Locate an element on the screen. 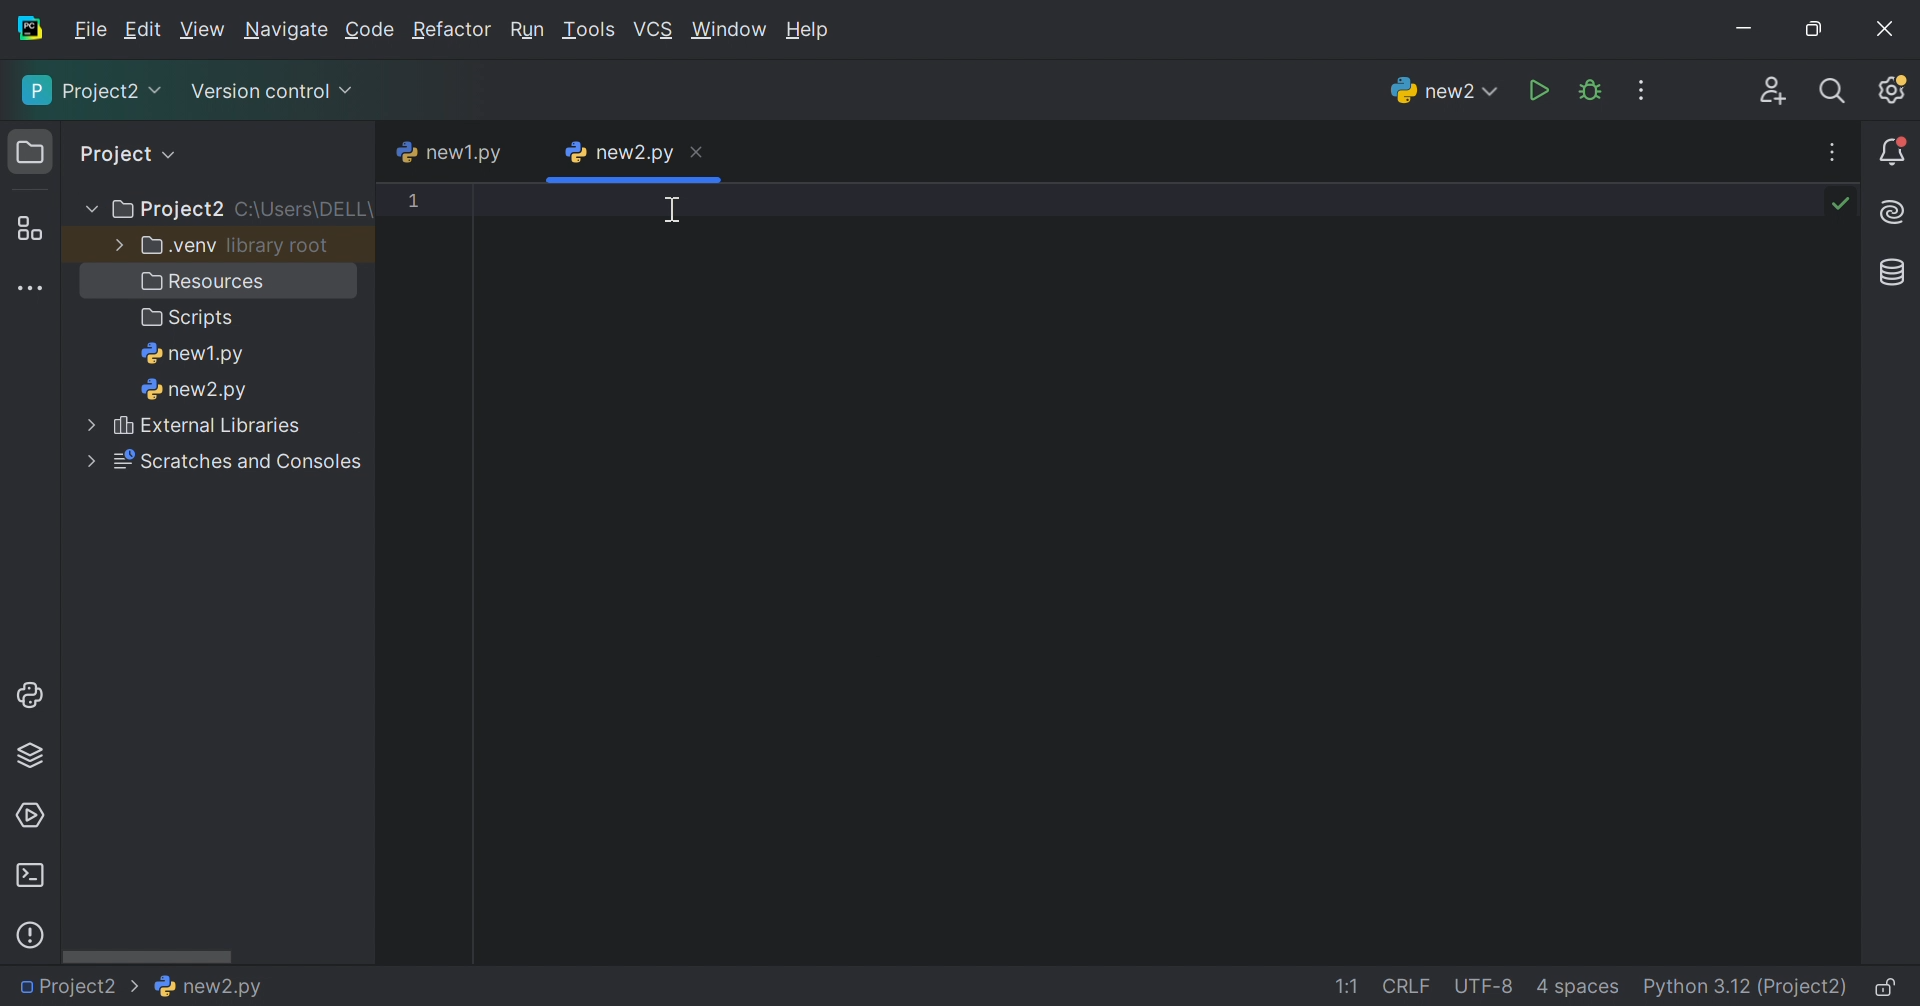 Image resolution: width=1920 pixels, height=1006 pixels. Notifications is located at coordinates (1896, 151).